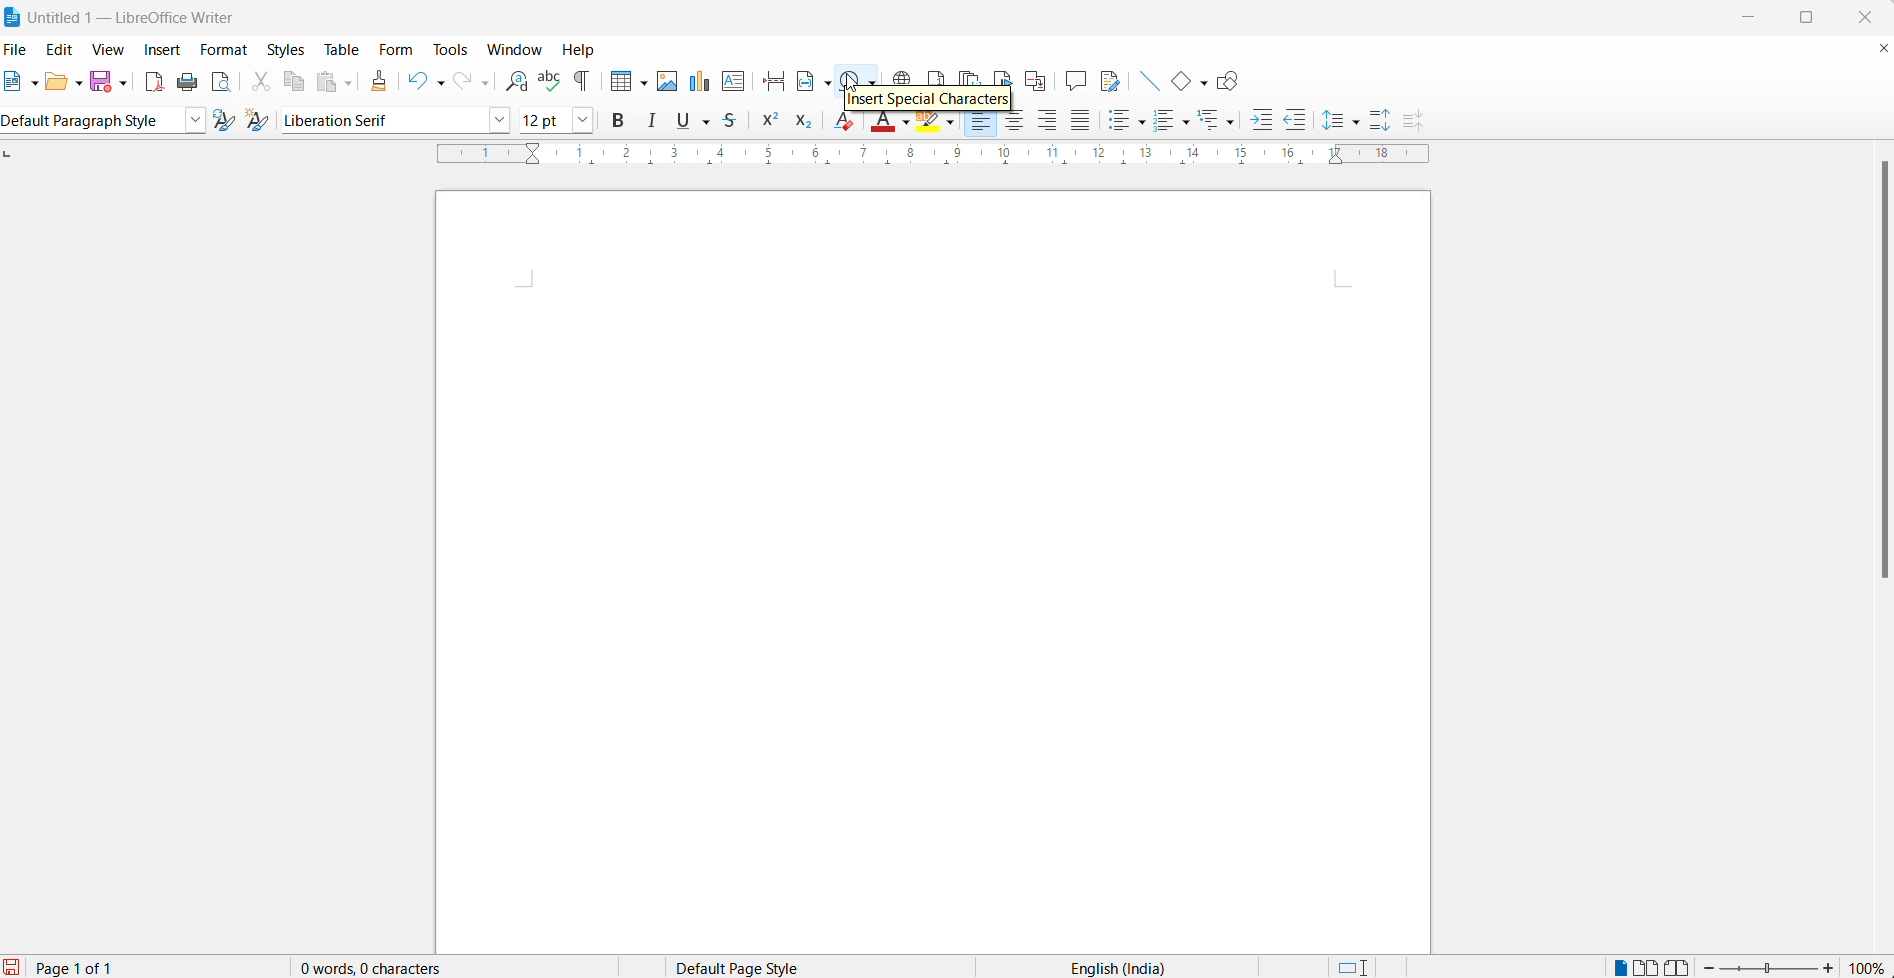 This screenshot has width=1894, height=978. What do you see at coordinates (735, 81) in the screenshot?
I see `add text` at bounding box center [735, 81].